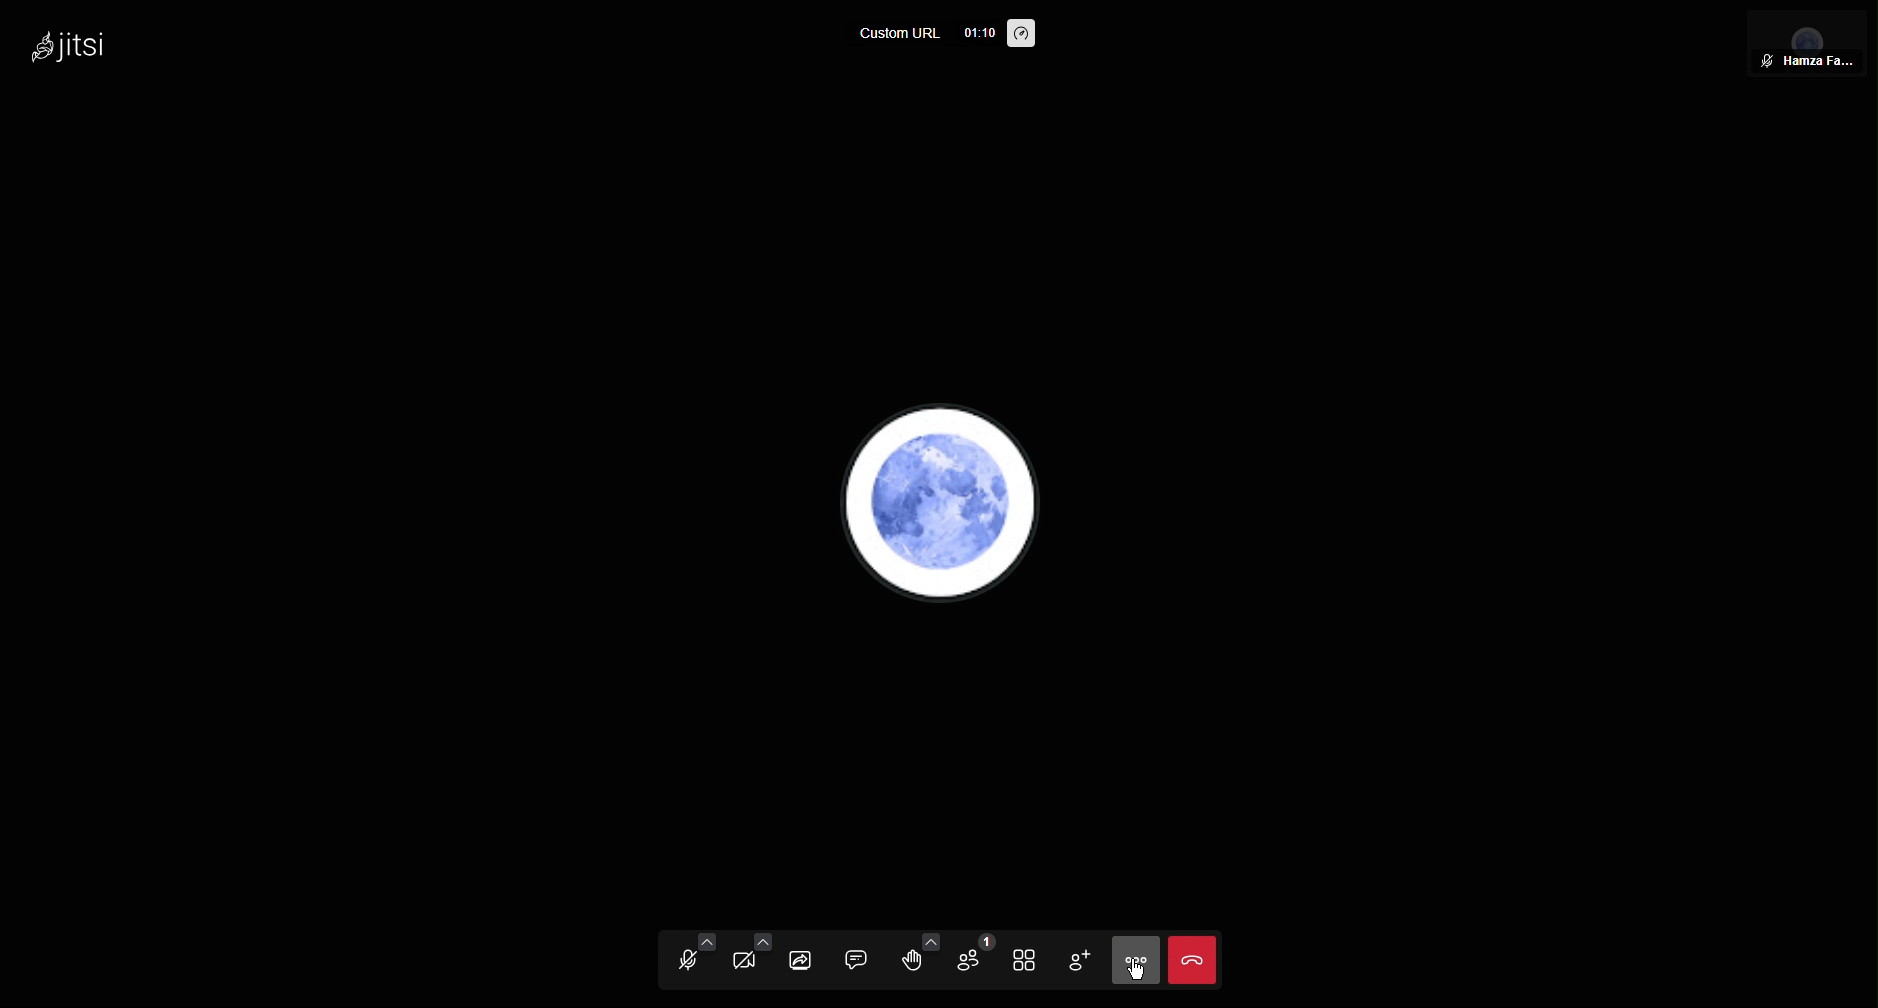  I want to click on Share Screen, so click(813, 958).